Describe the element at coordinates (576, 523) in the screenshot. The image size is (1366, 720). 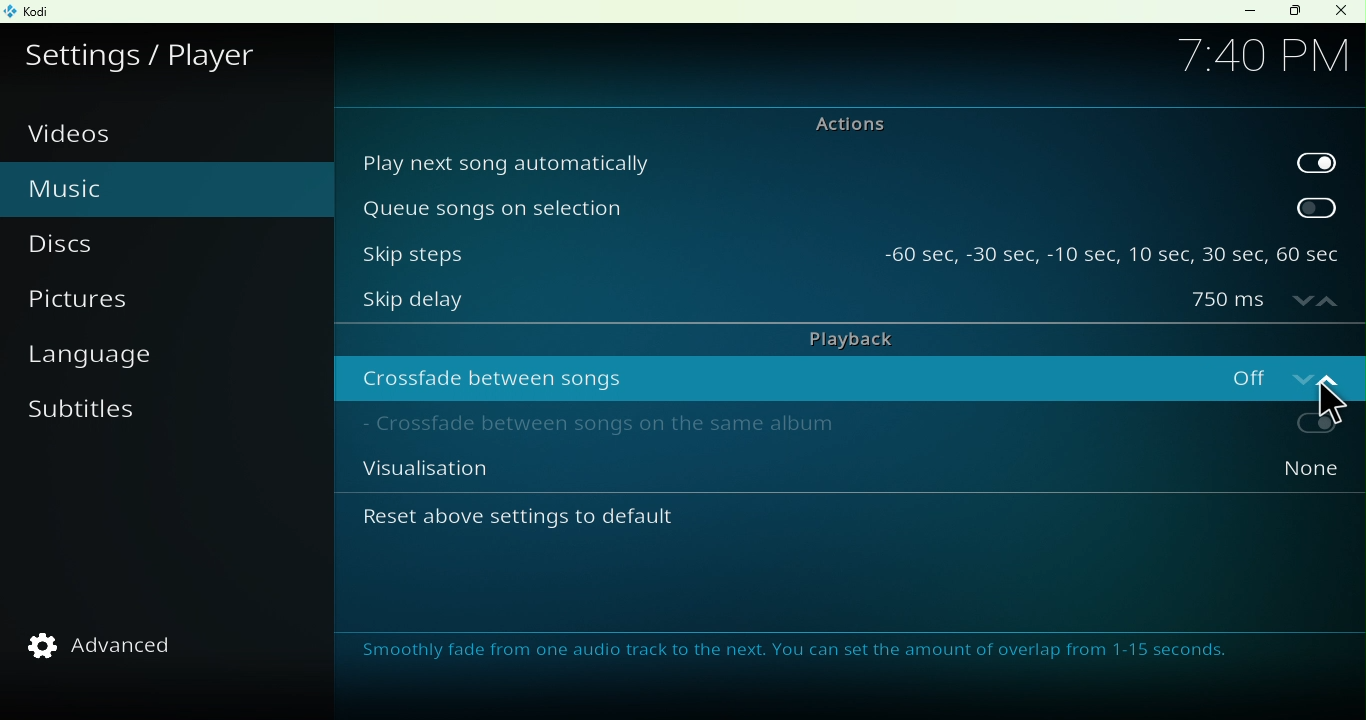
I see `Reset above settings to default` at that location.